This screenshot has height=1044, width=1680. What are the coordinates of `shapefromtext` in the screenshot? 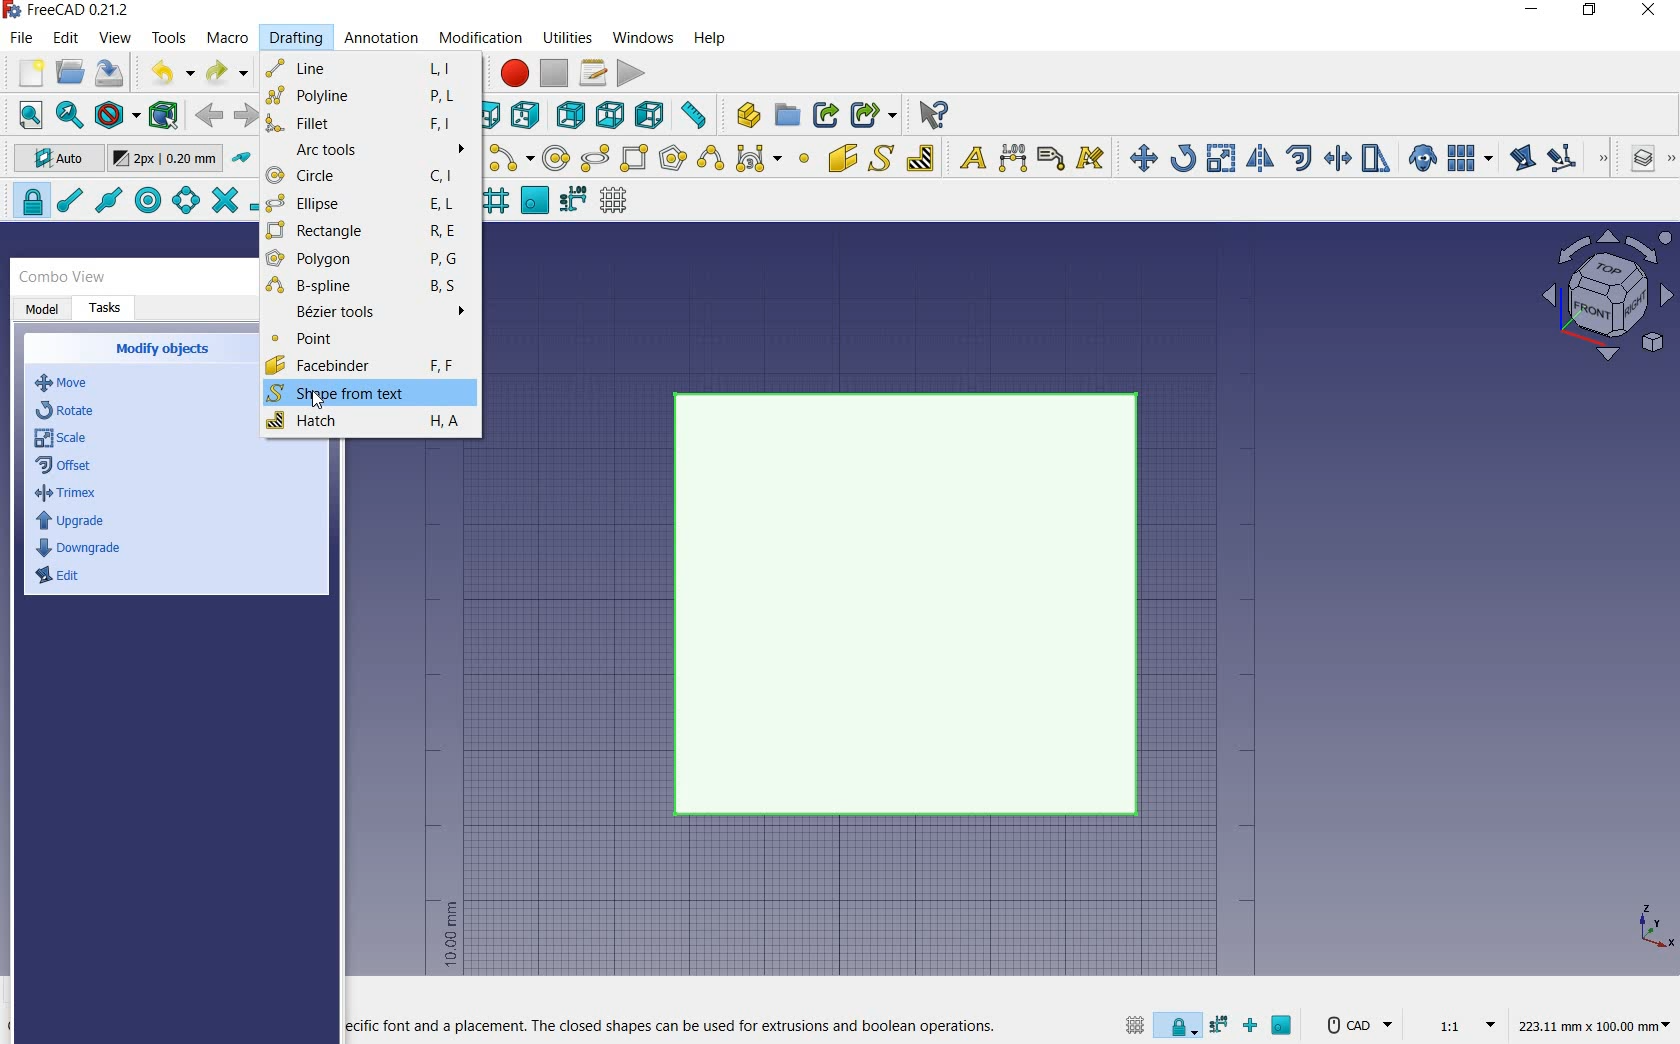 It's located at (349, 394).